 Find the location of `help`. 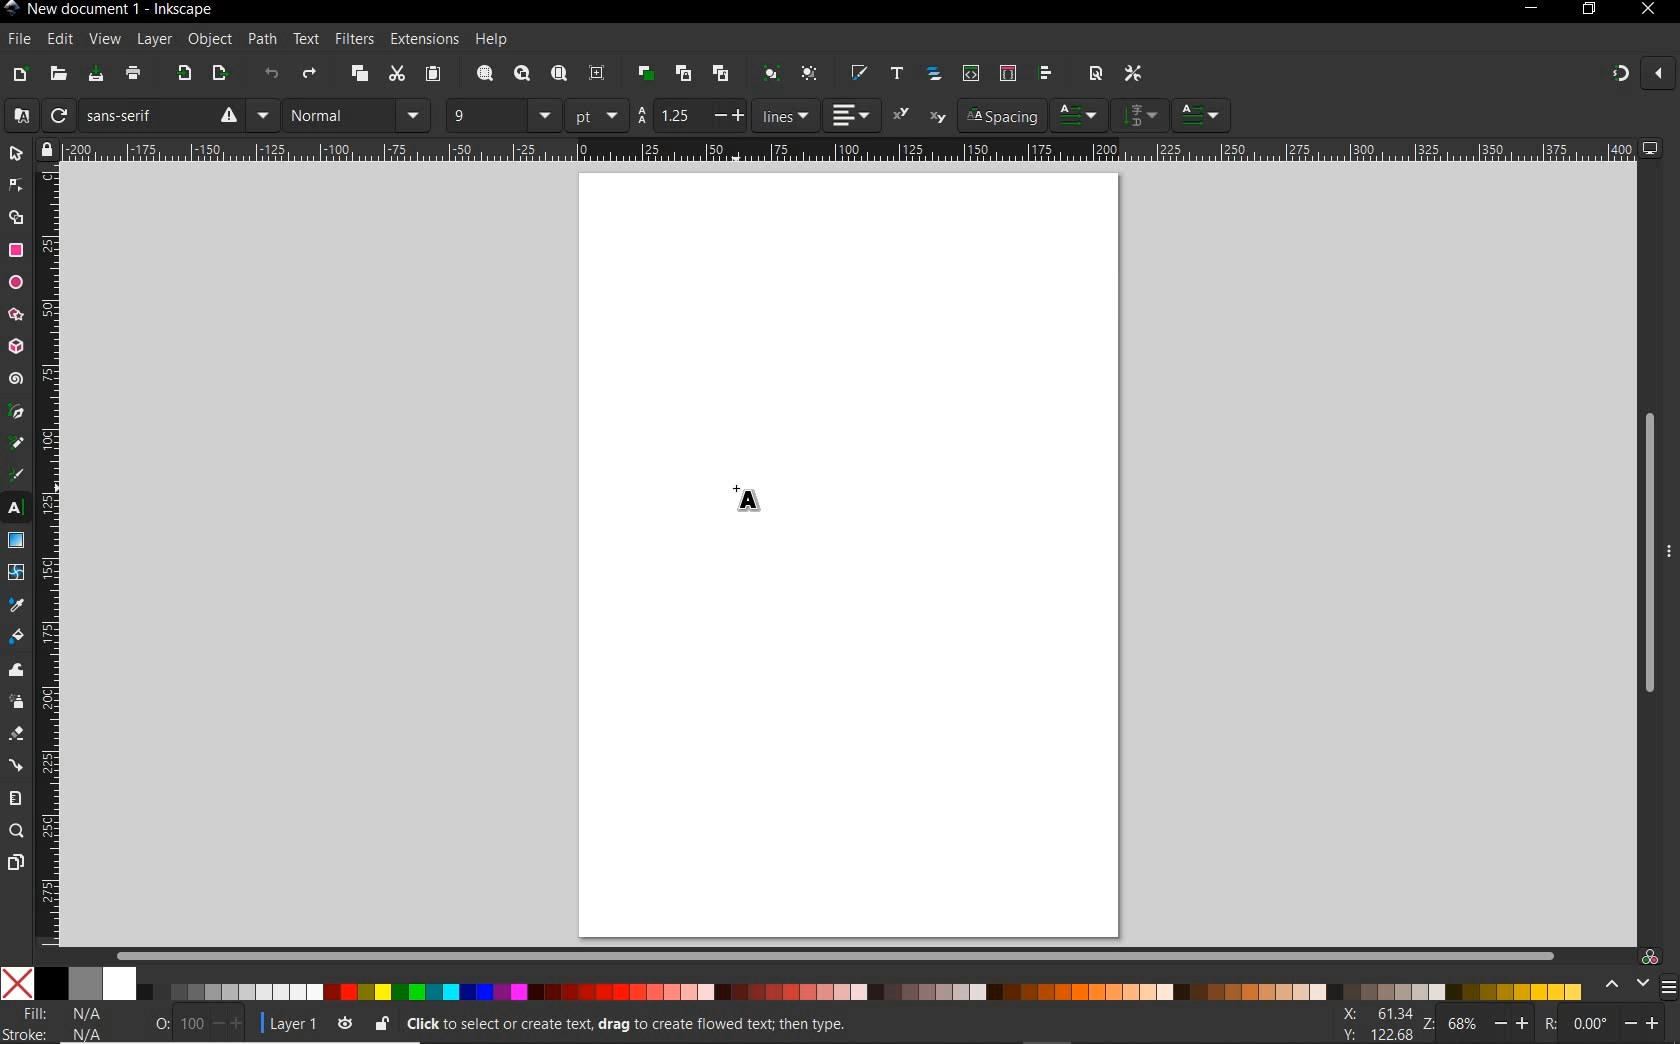

help is located at coordinates (493, 40).